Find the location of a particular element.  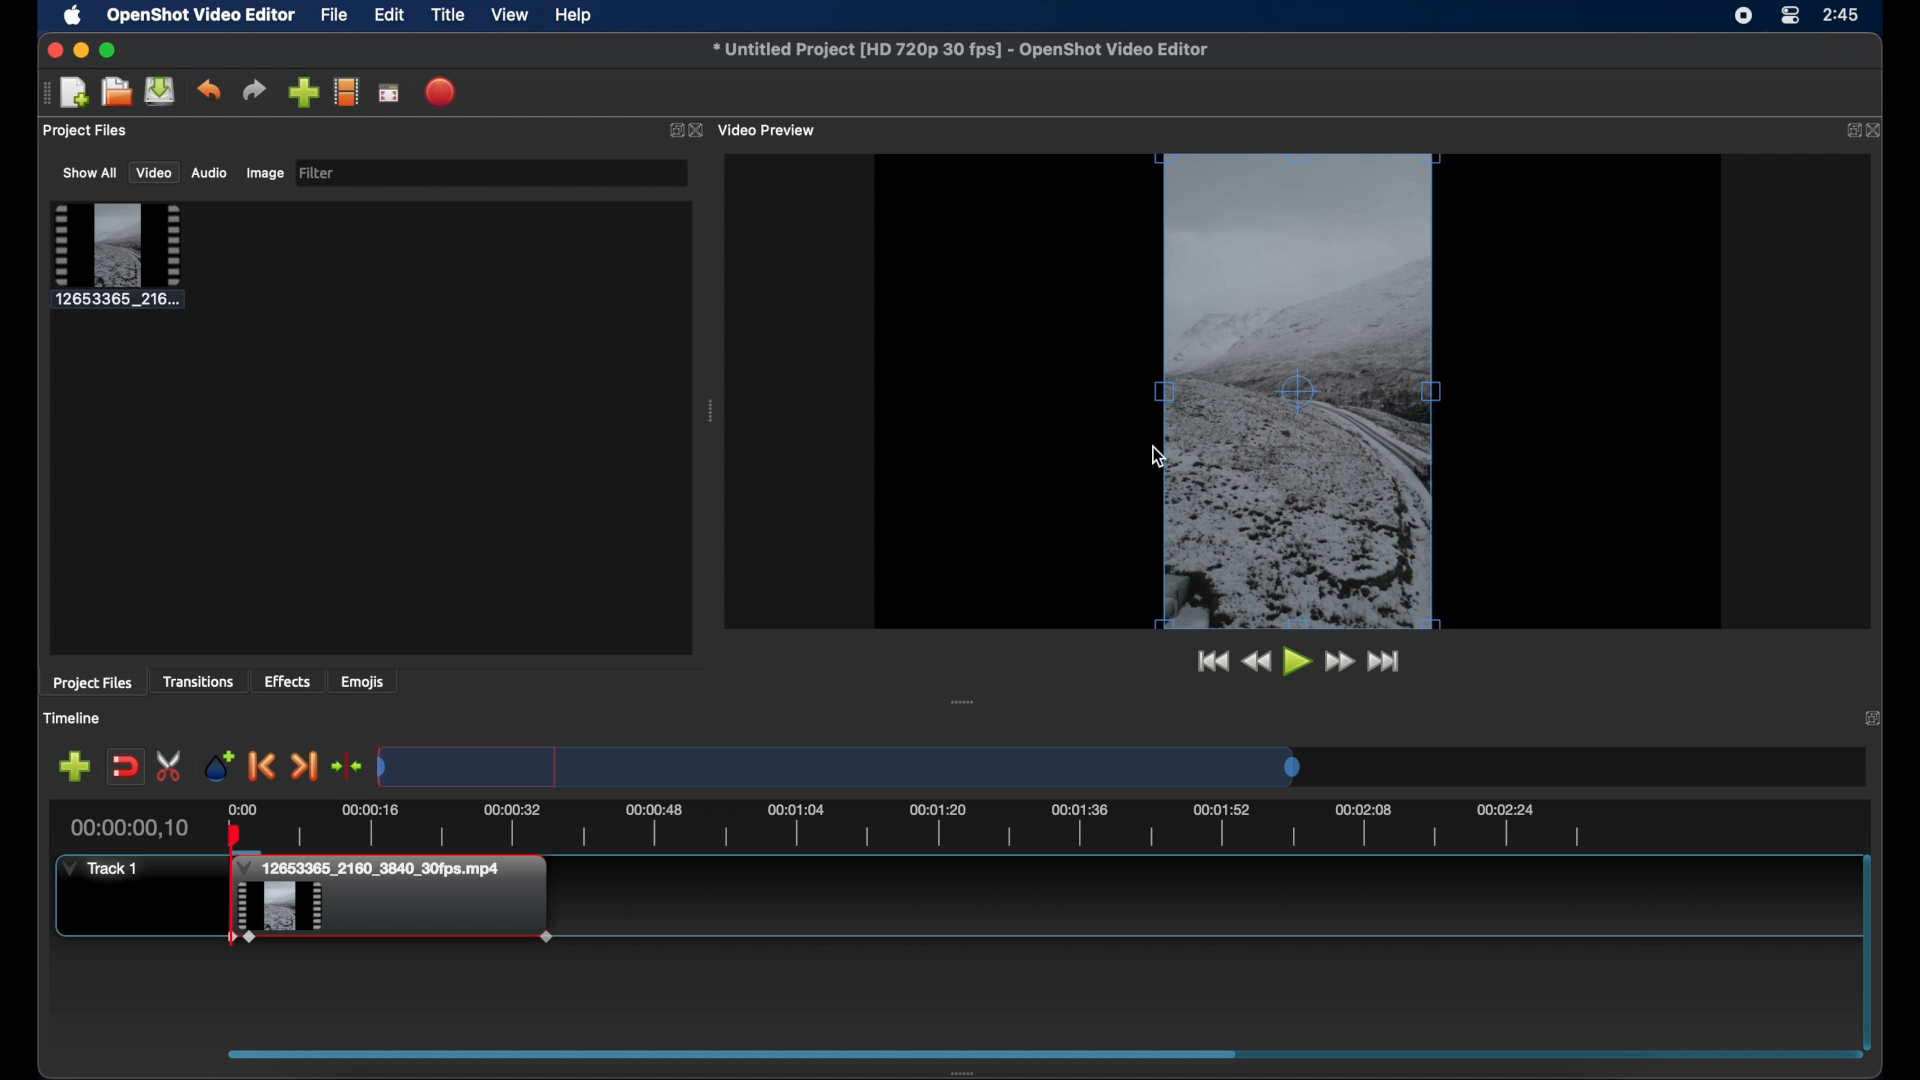

expand is located at coordinates (1847, 131).